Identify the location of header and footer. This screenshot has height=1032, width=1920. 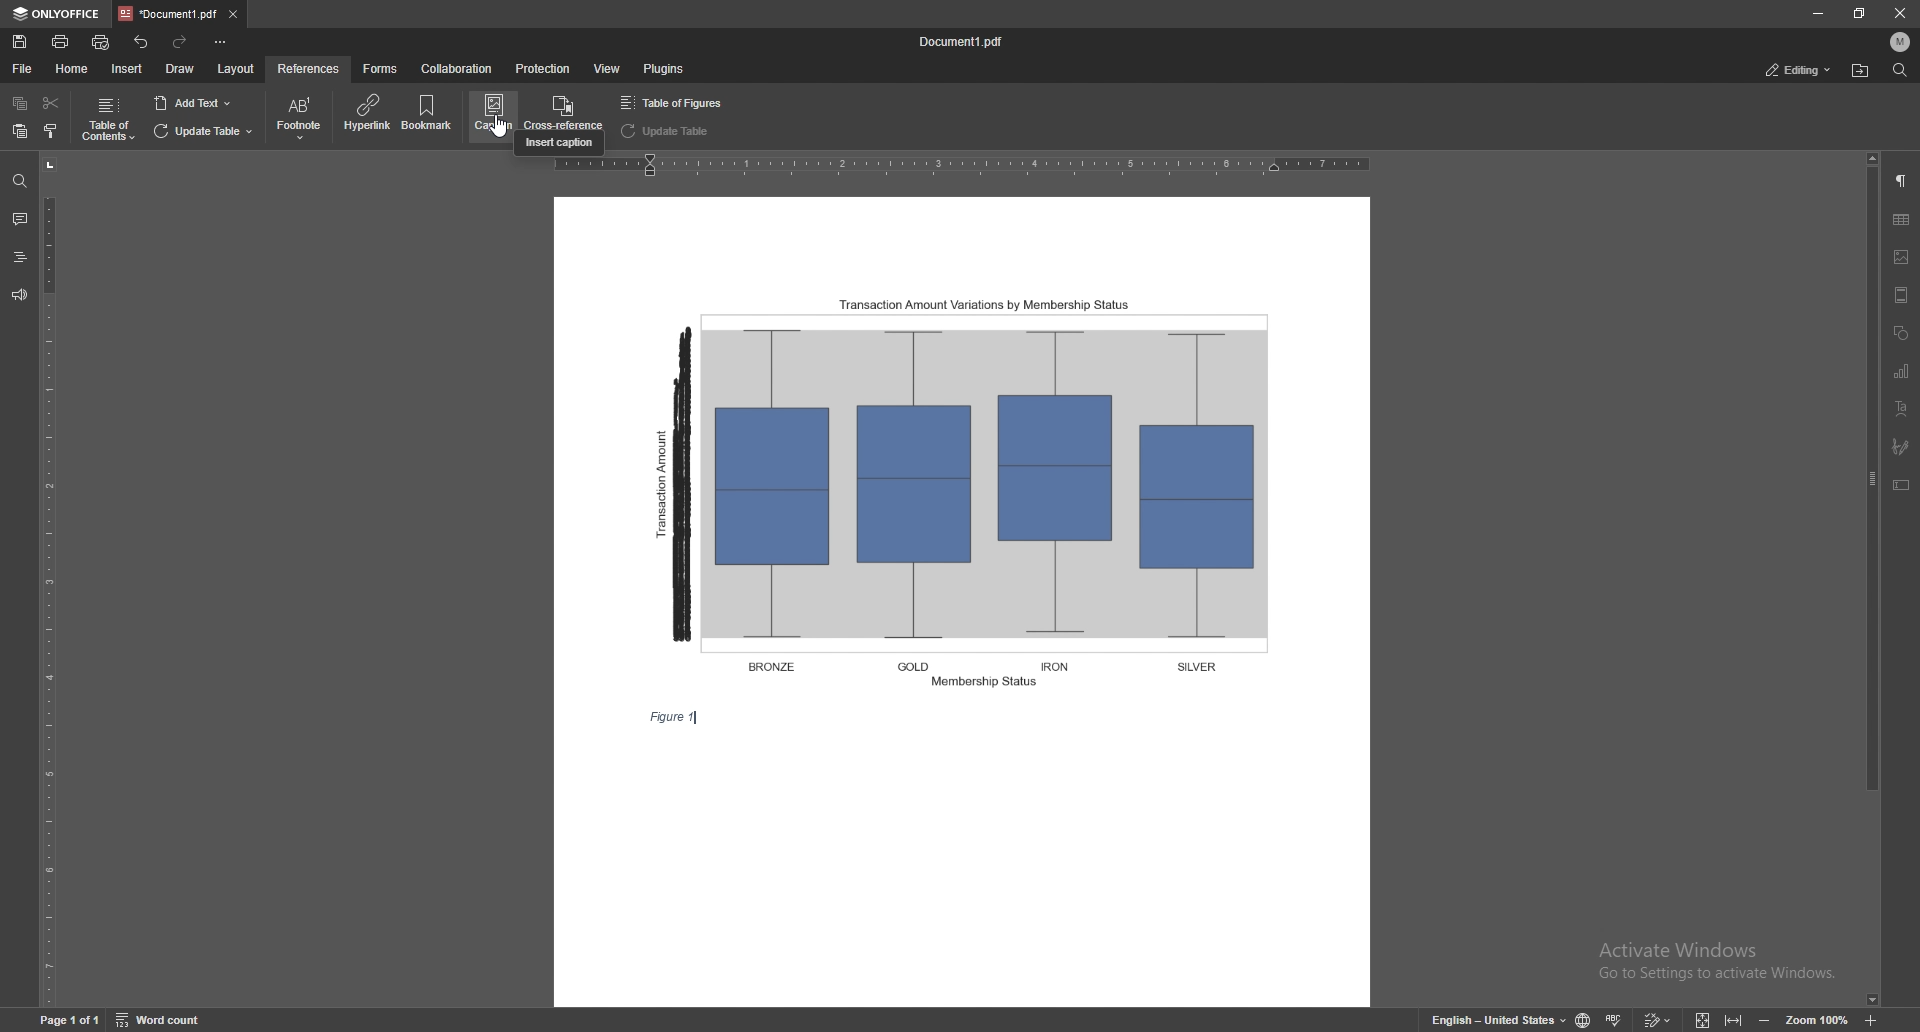
(1902, 294).